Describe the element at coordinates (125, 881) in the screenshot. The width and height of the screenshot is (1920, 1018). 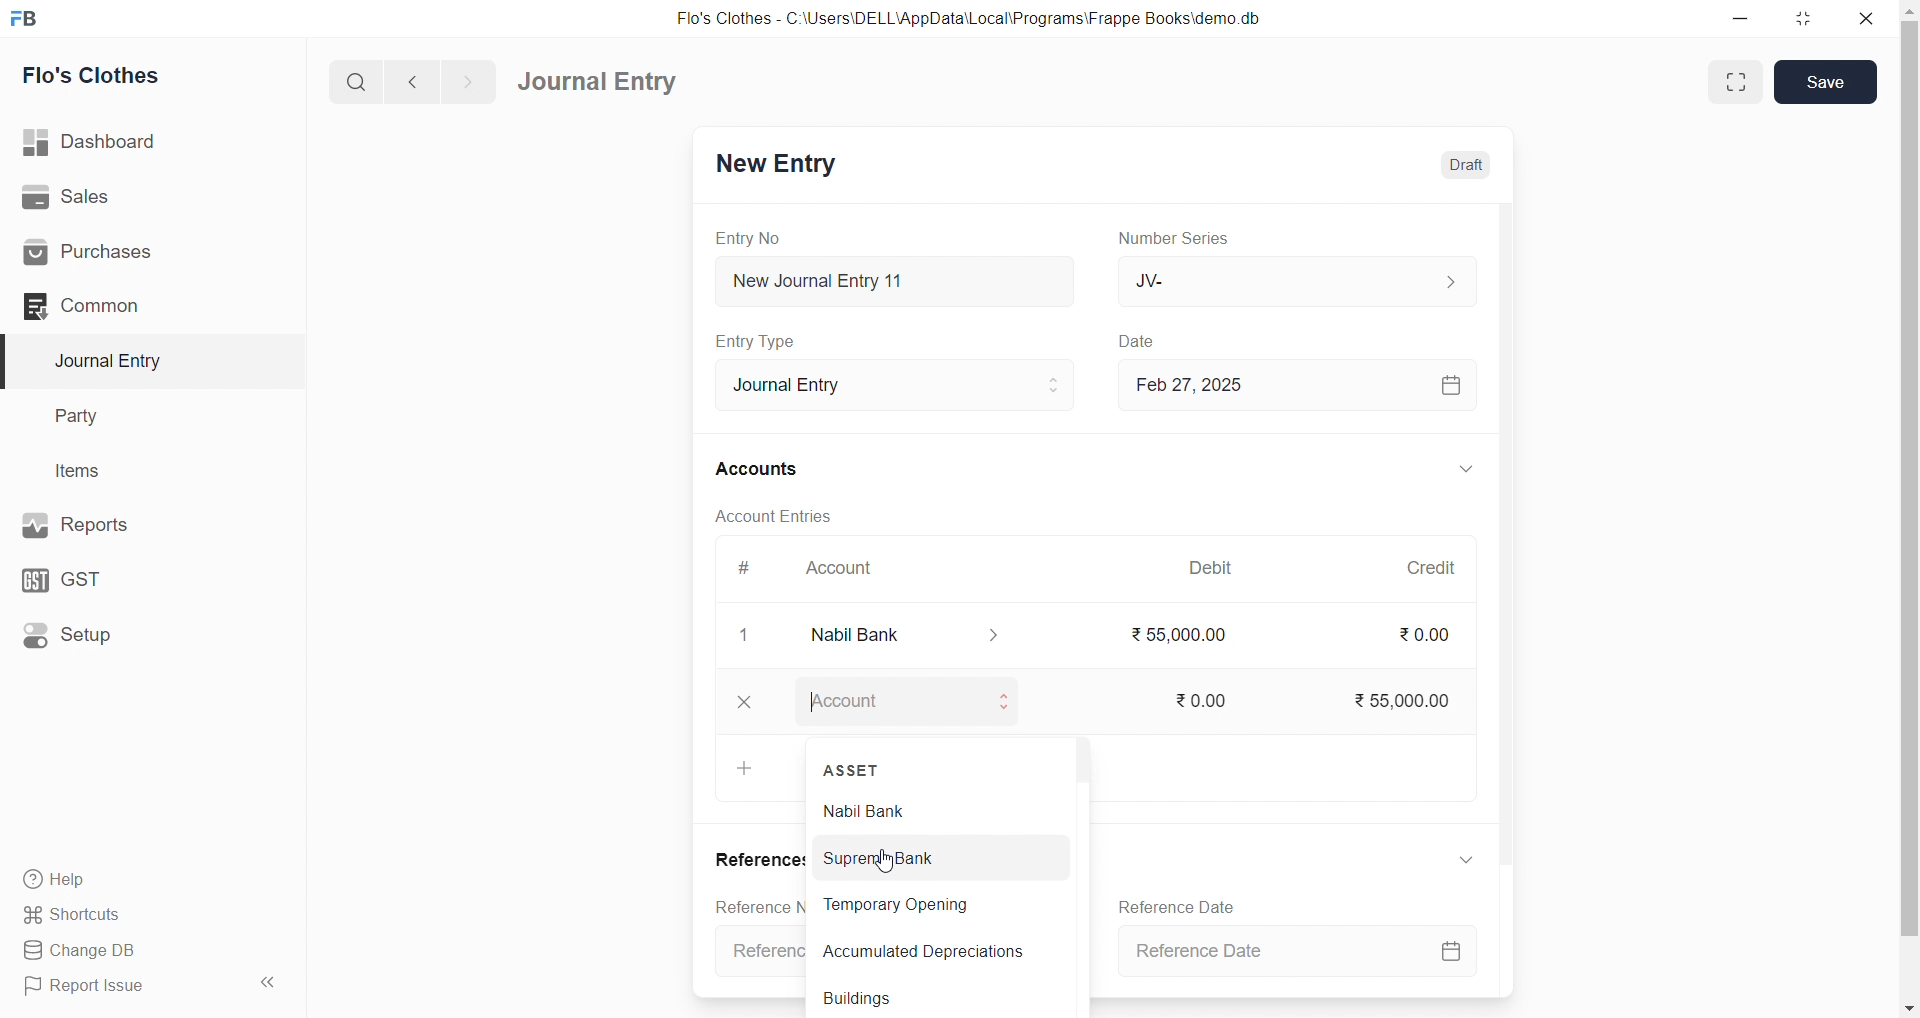
I see `Help` at that location.